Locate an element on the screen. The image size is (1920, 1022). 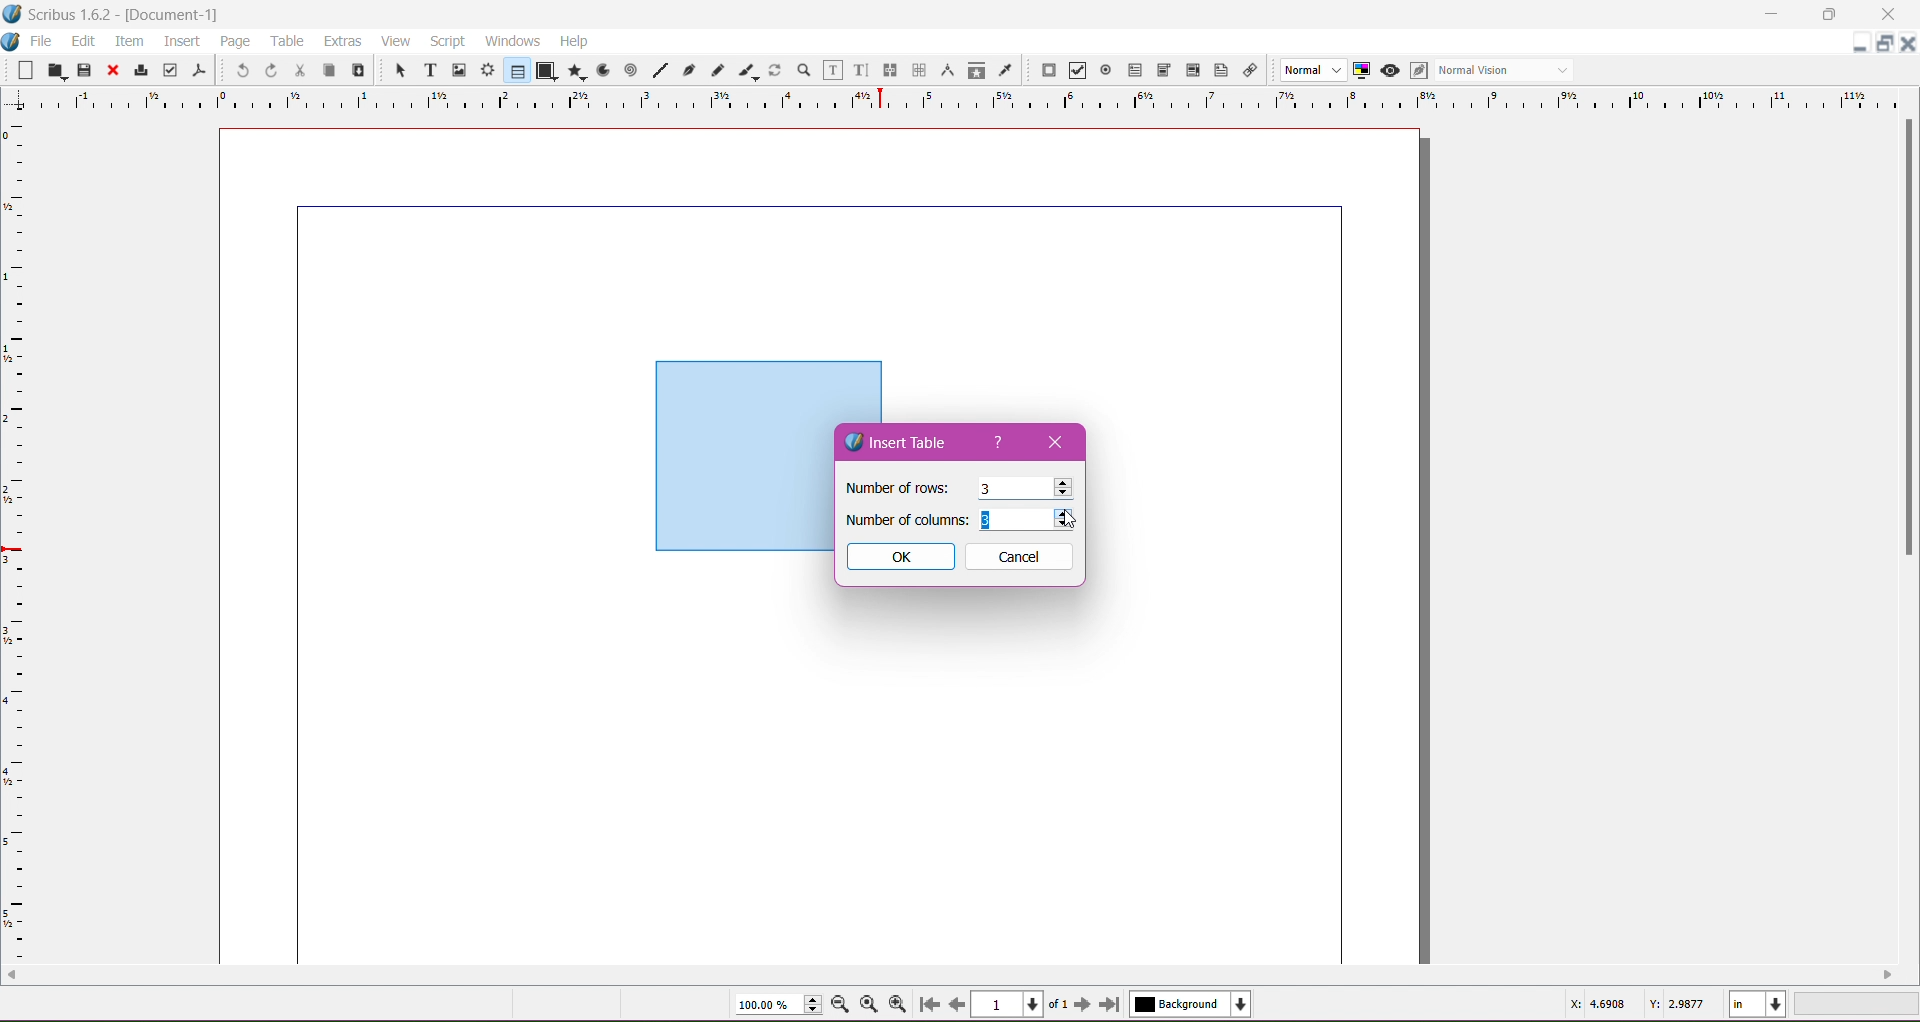
Toggle Color Management System is located at coordinates (1359, 69).